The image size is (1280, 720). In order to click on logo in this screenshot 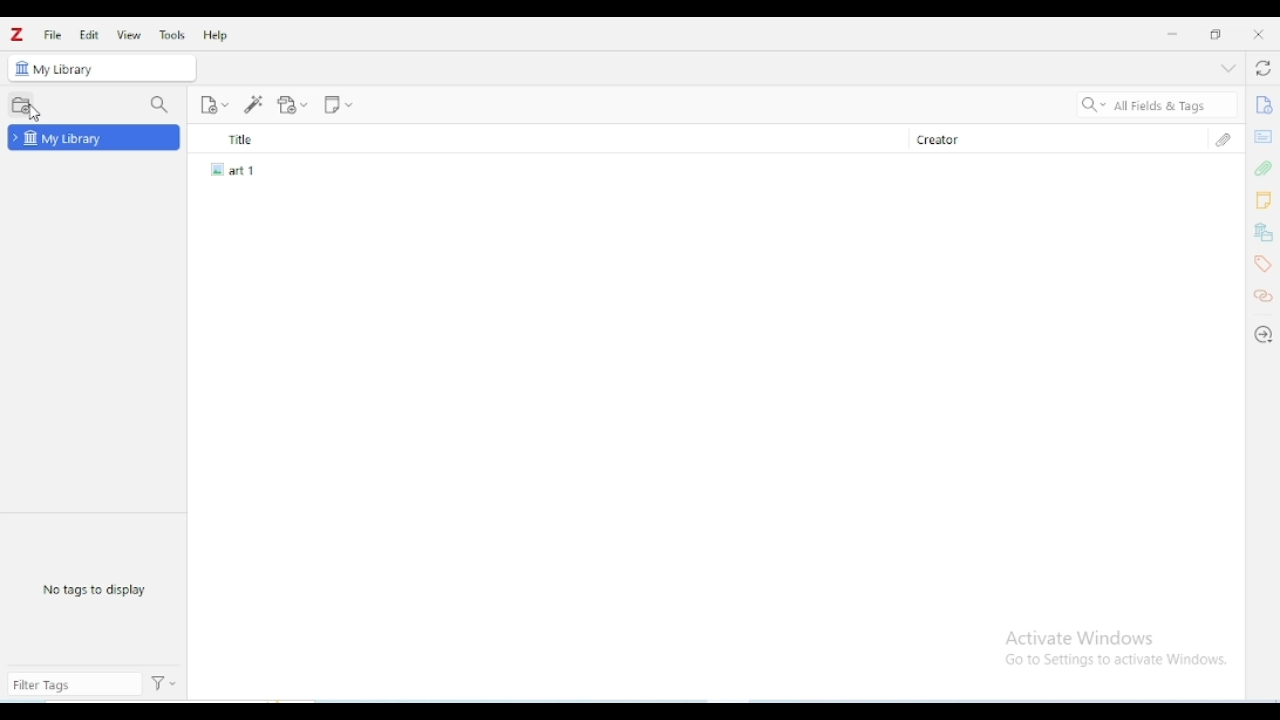, I will do `click(17, 34)`.